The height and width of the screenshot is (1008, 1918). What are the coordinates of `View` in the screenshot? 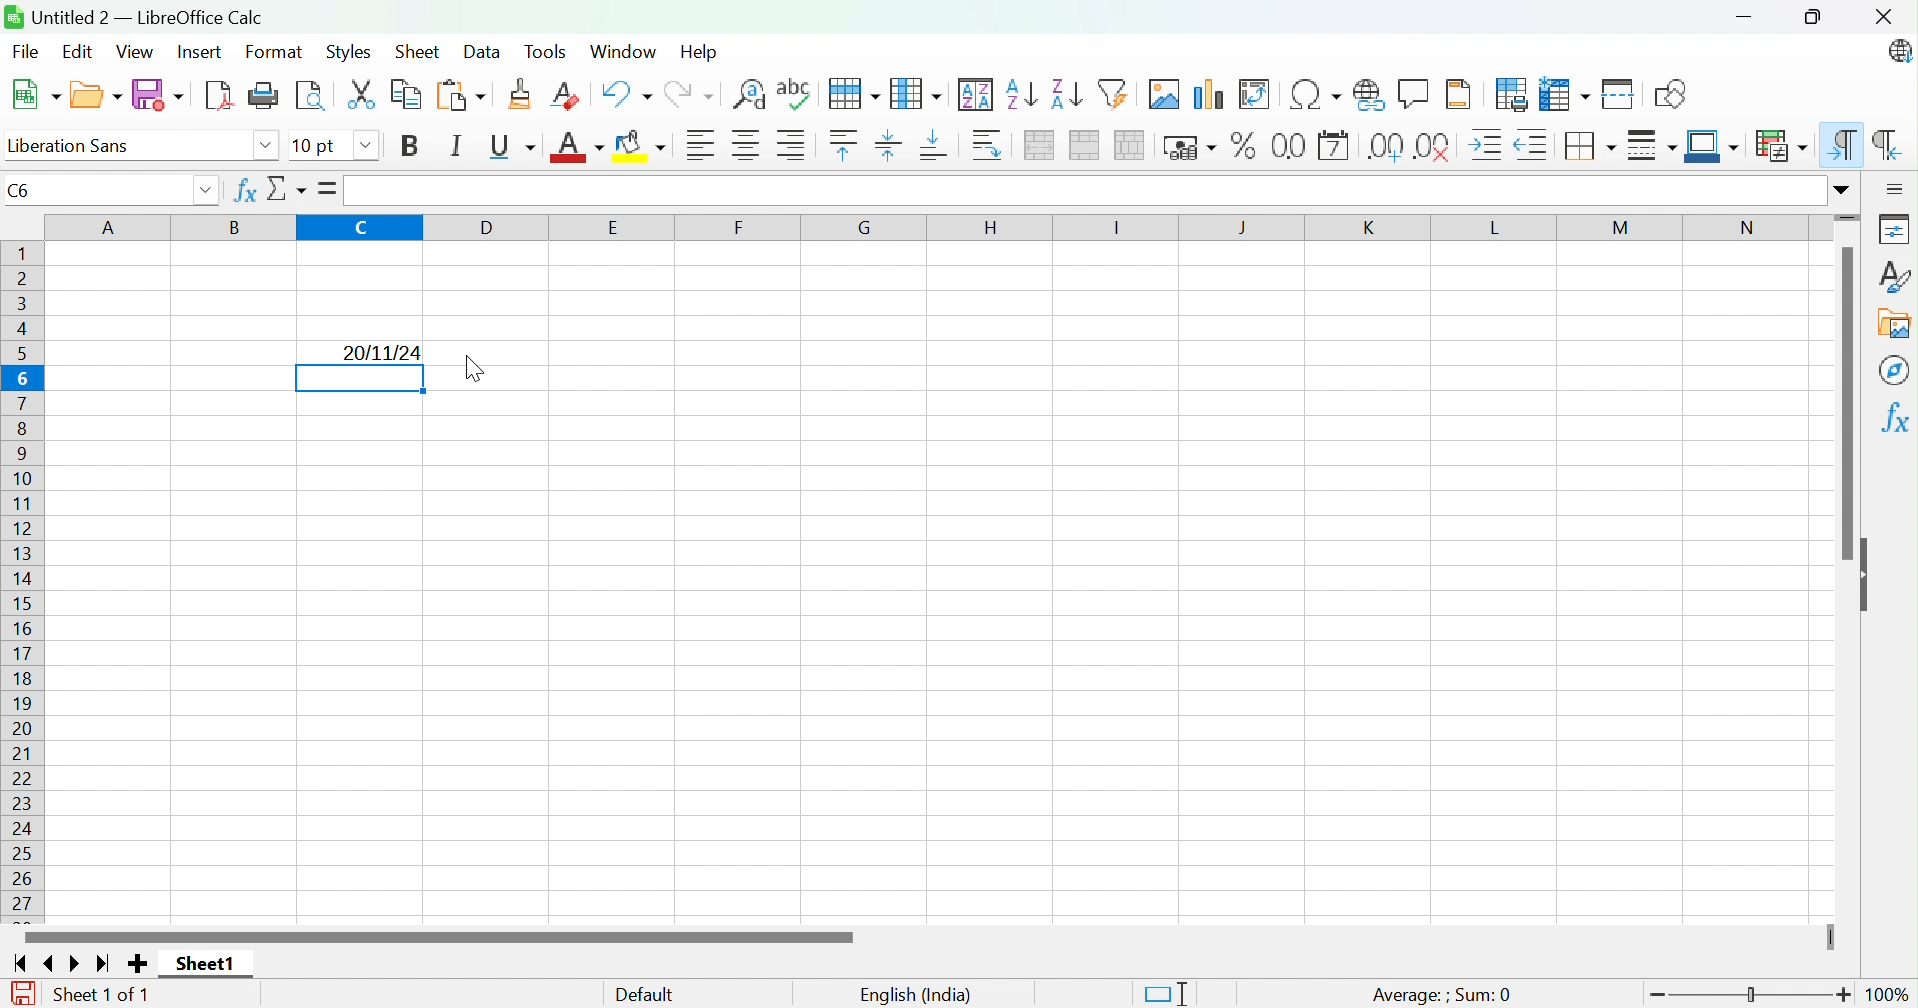 It's located at (138, 52).